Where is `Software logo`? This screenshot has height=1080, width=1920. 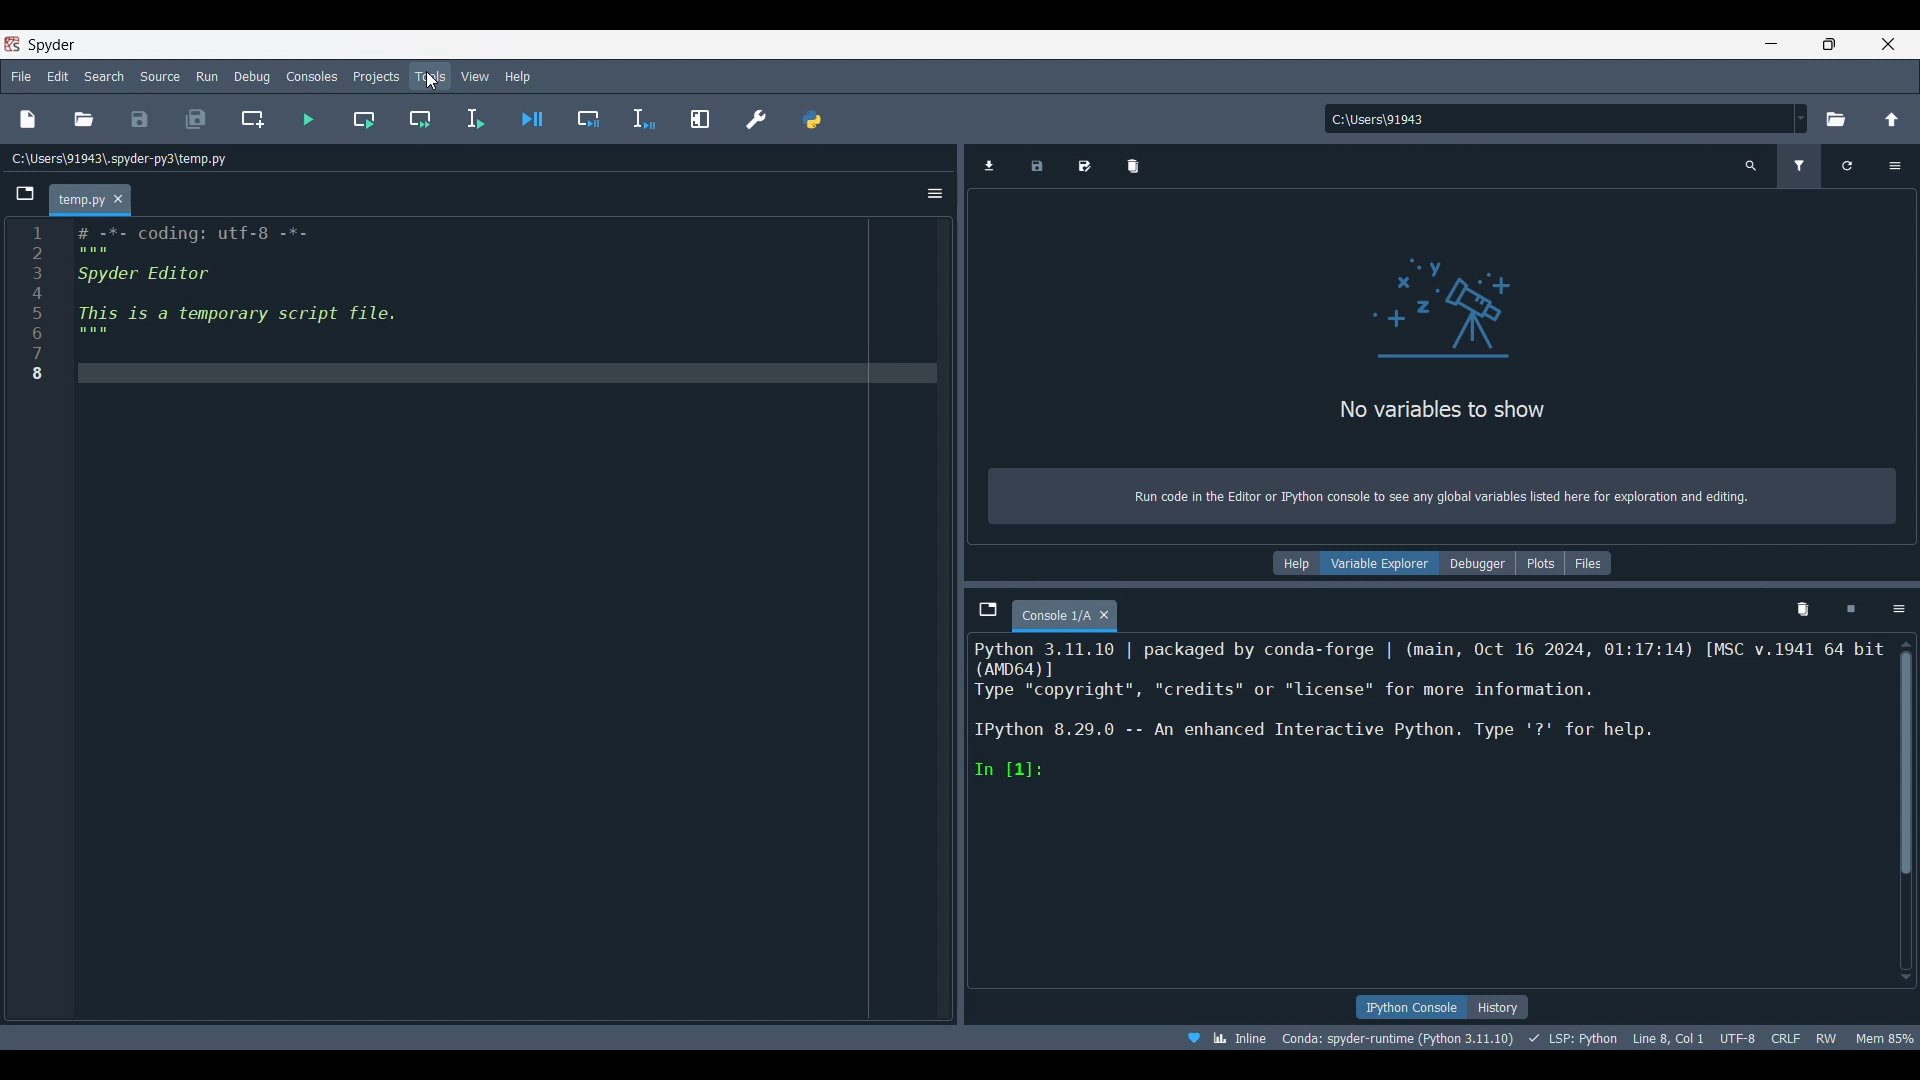 Software logo is located at coordinates (12, 44).